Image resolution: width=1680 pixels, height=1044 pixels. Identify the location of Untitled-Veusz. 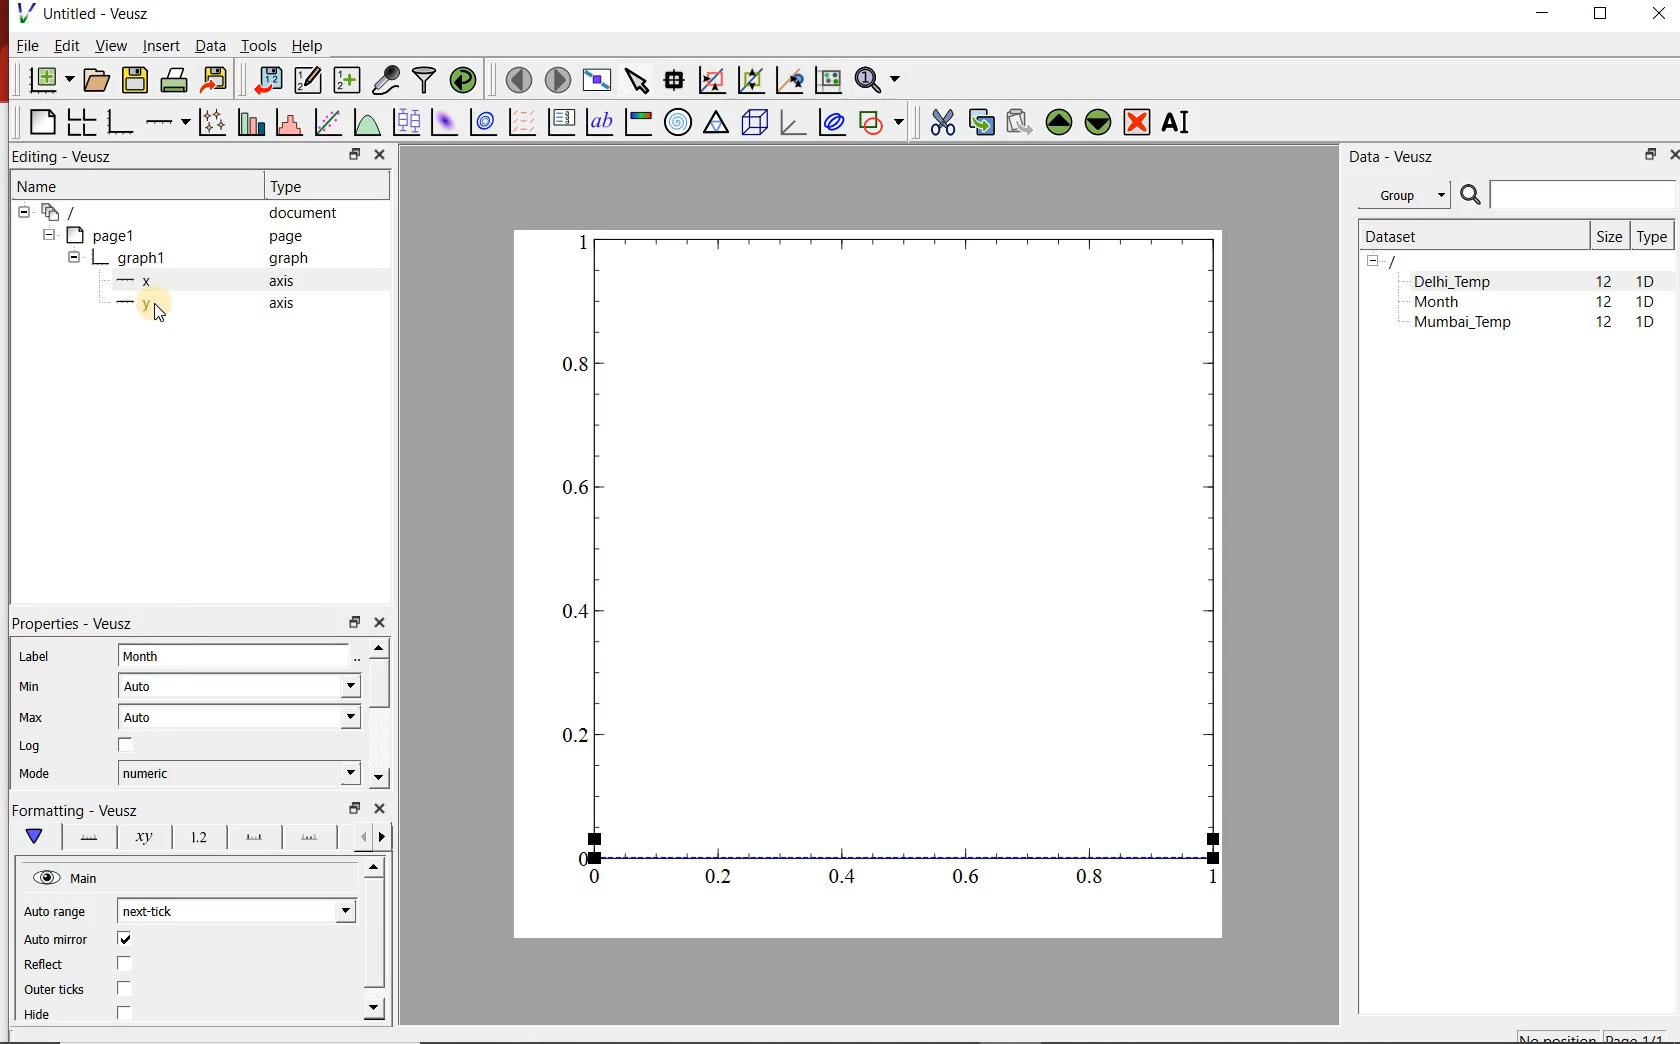
(89, 13).